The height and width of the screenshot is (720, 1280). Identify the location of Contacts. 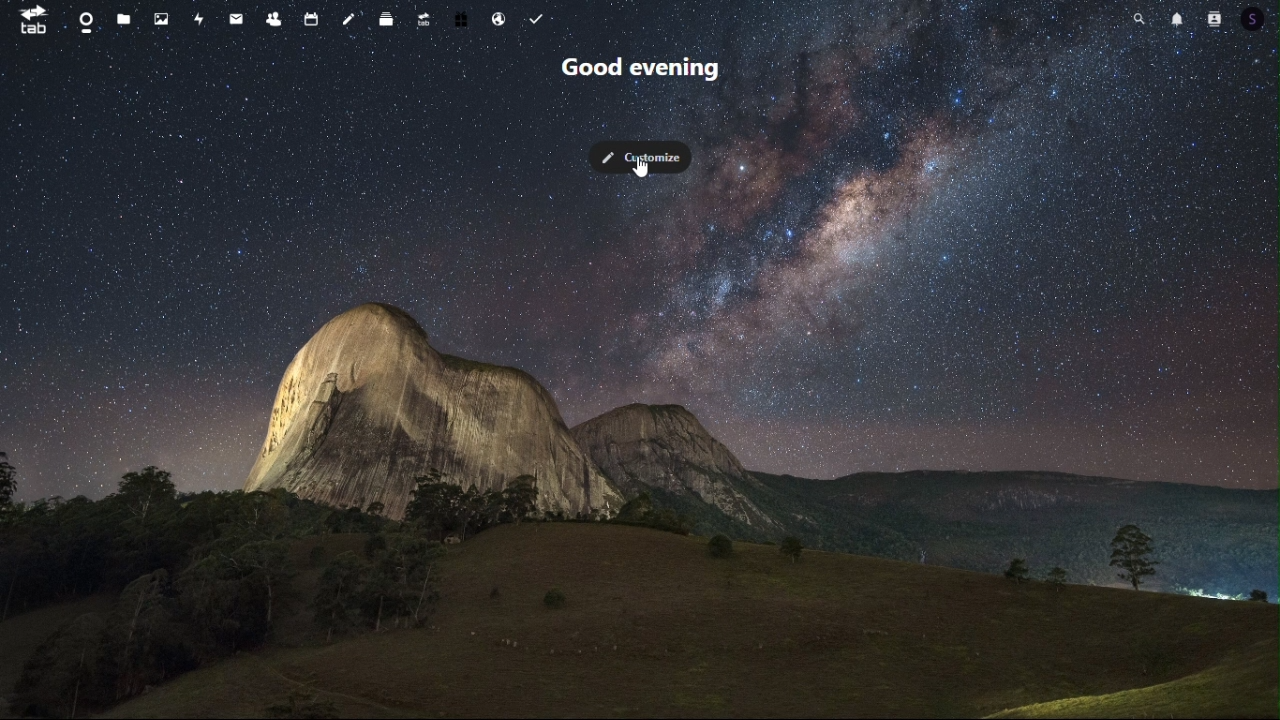
(1213, 16).